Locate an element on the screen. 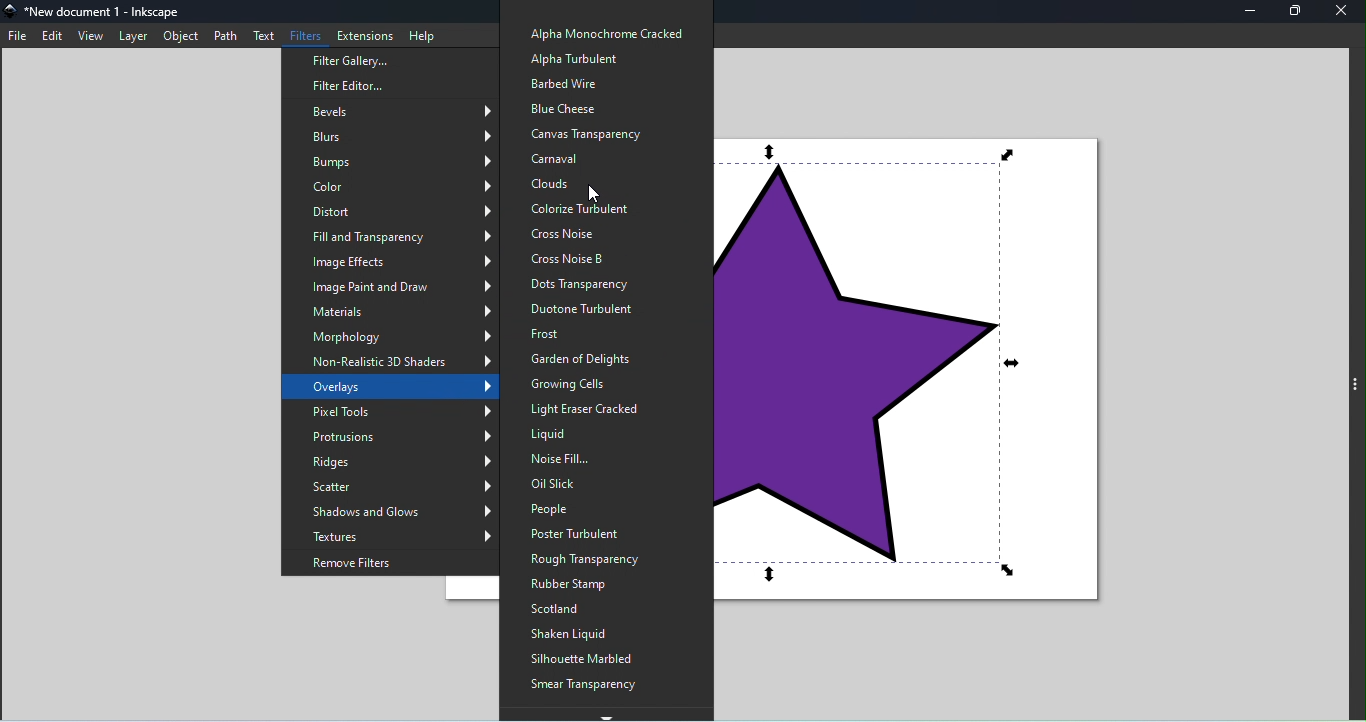 This screenshot has height=722, width=1366. Overlays is located at coordinates (396, 387).